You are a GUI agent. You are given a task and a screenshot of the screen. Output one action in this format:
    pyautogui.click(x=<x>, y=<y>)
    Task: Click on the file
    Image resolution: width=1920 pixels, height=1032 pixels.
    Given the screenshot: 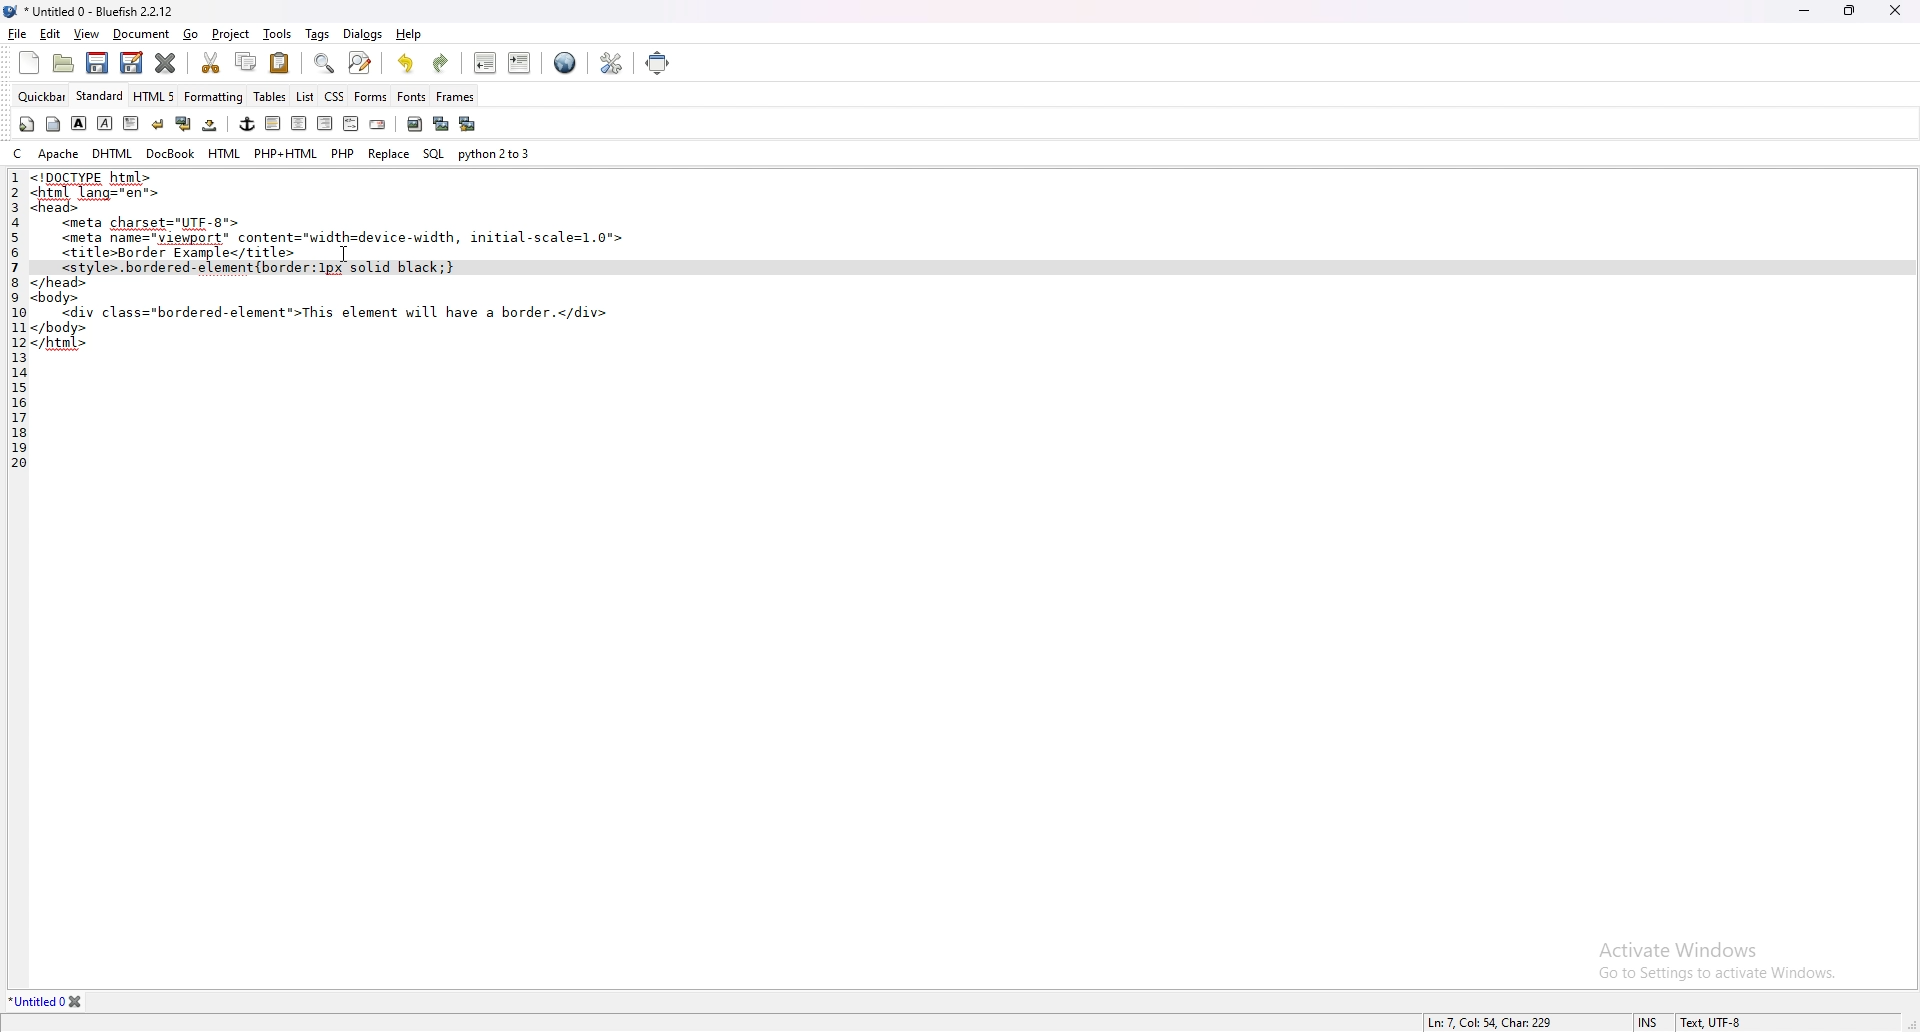 What is the action you would take?
    pyautogui.click(x=17, y=34)
    